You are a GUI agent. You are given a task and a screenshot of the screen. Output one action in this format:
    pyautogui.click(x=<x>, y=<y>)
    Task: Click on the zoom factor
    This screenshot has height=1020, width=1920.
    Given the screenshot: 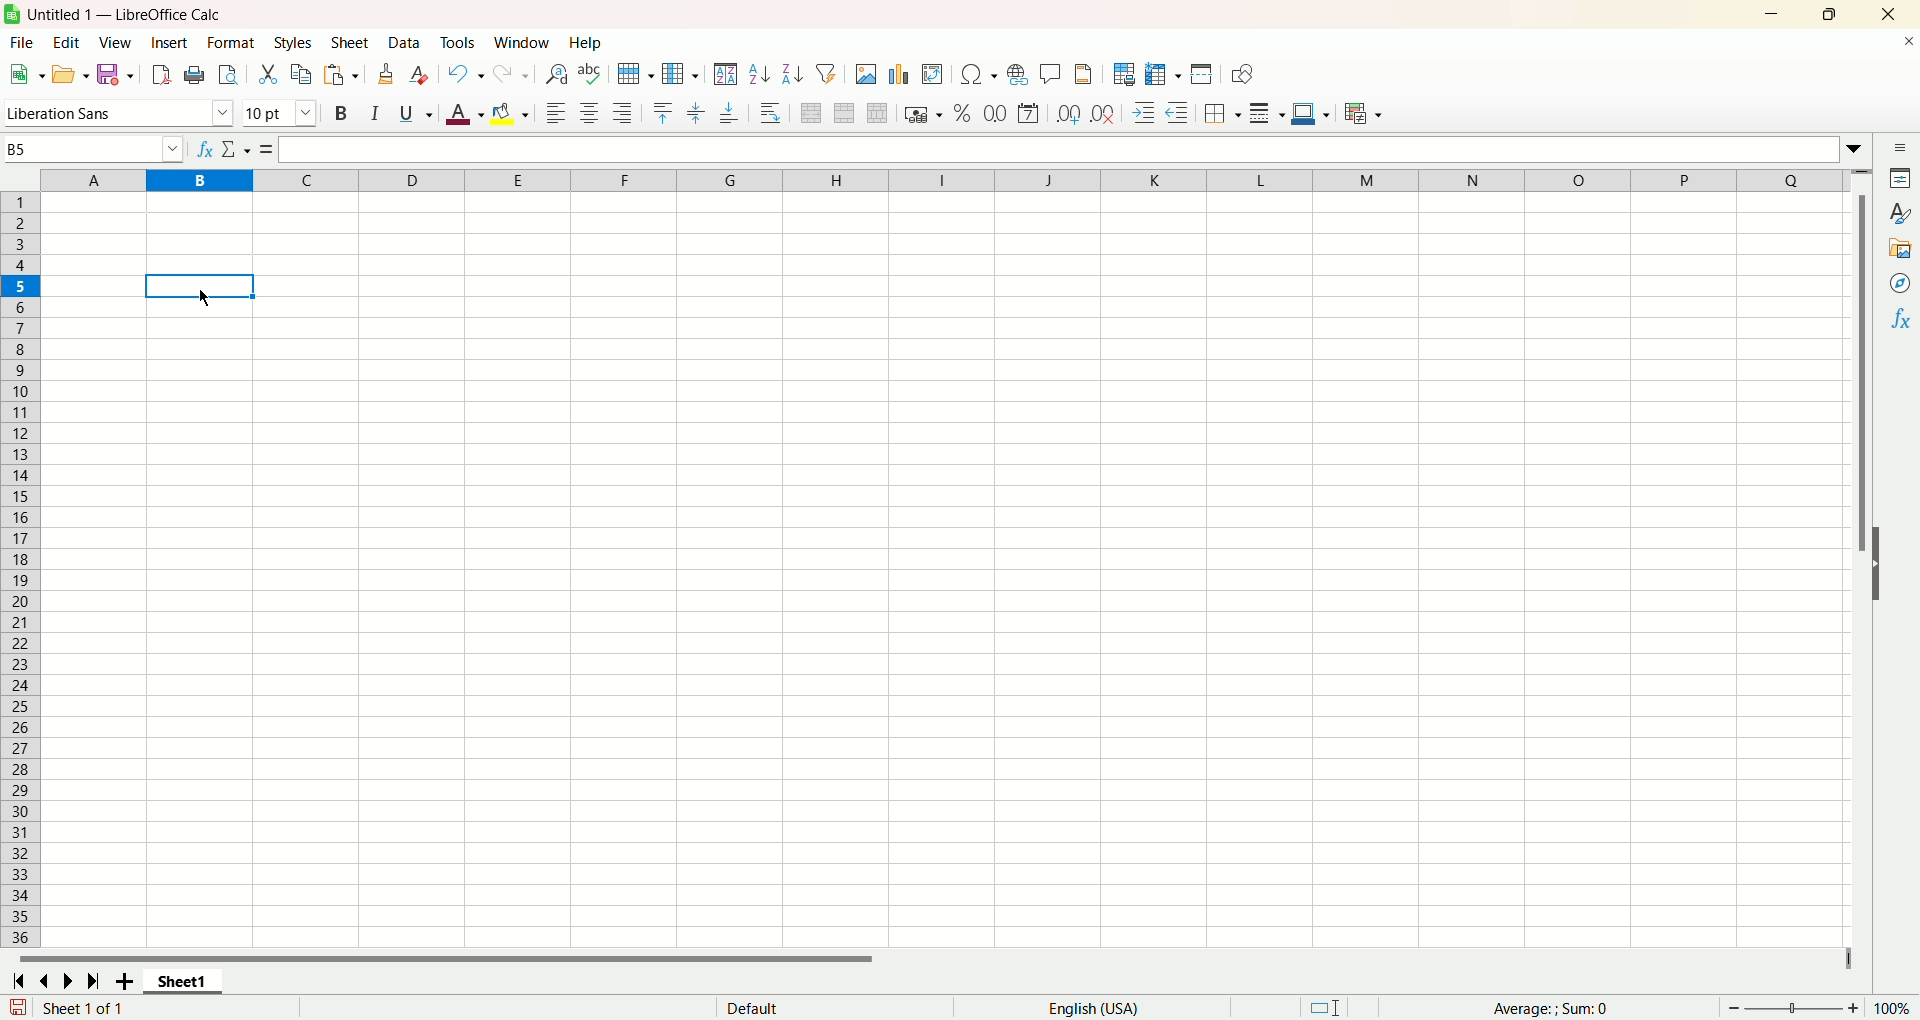 What is the action you would take?
    pyautogui.click(x=1816, y=1006)
    